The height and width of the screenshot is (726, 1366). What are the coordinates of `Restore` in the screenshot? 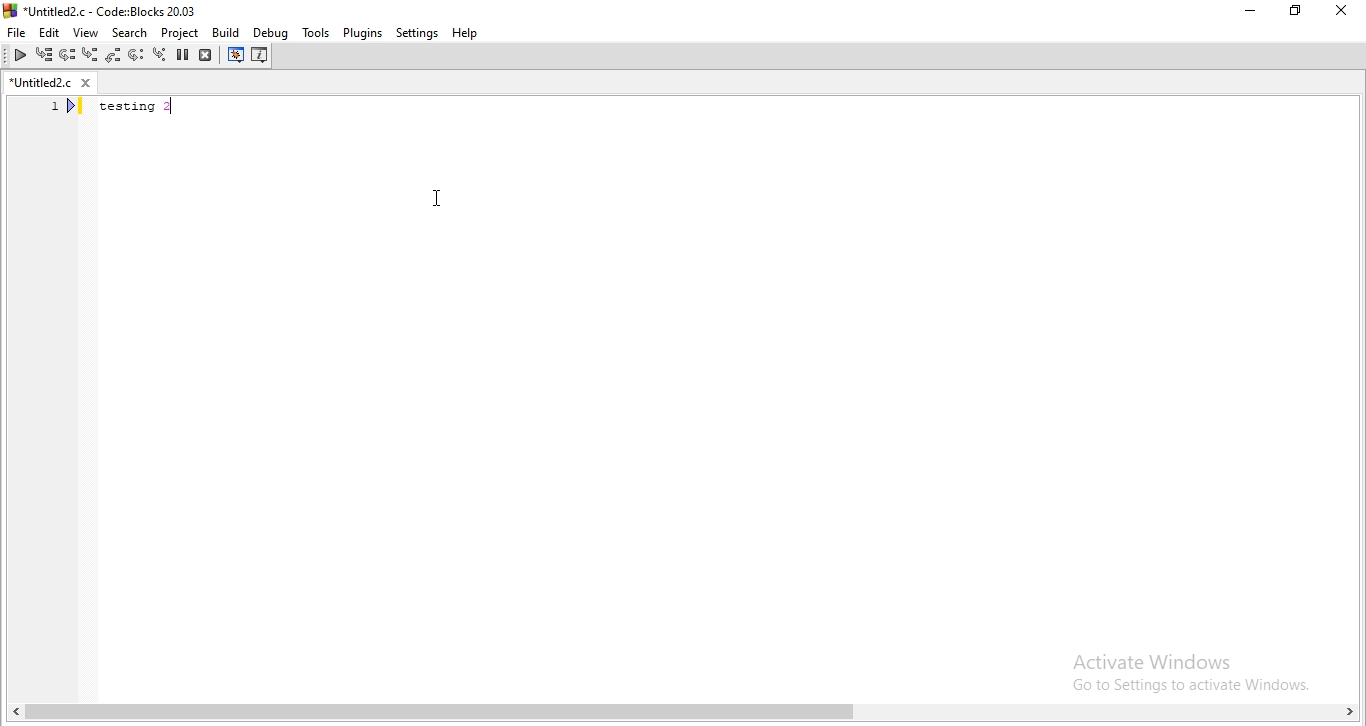 It's located at (1297, 11).